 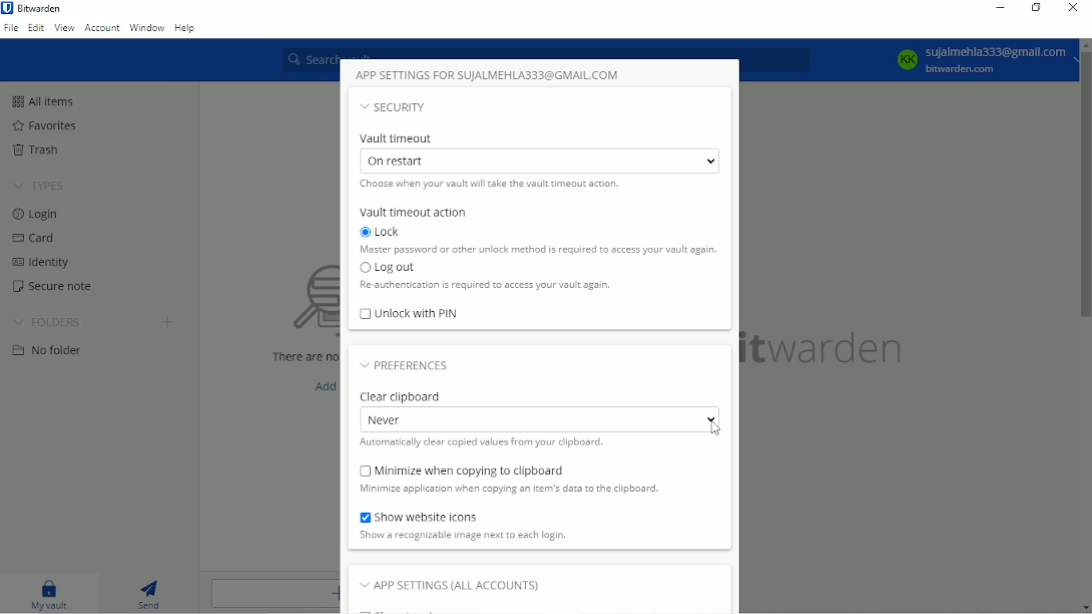 What do you see at coordinates (387, 268) in the screenshot?
I see `Log out` at bounding box center [387, 268].